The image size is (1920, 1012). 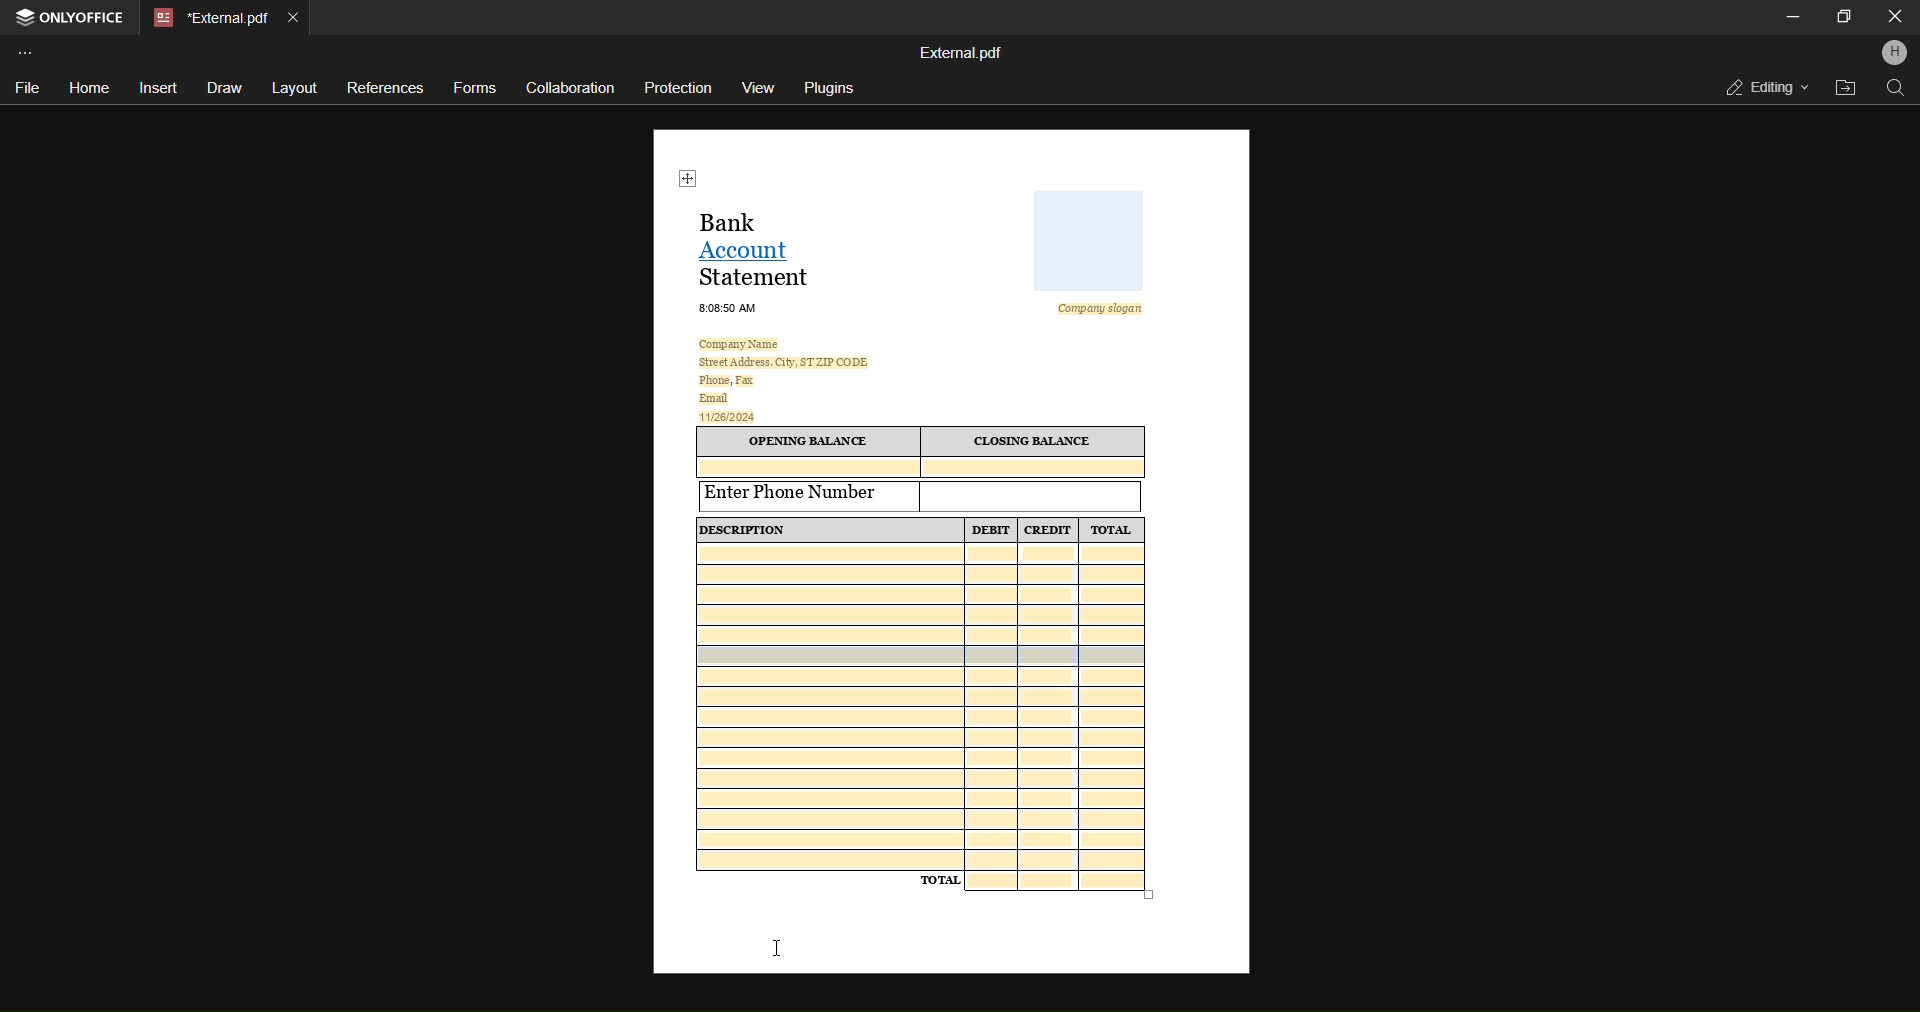 What do you see at coordinates (729, 307) in the screenshot?
I see `8:08:50 AM` at bounding box center [729, 307].